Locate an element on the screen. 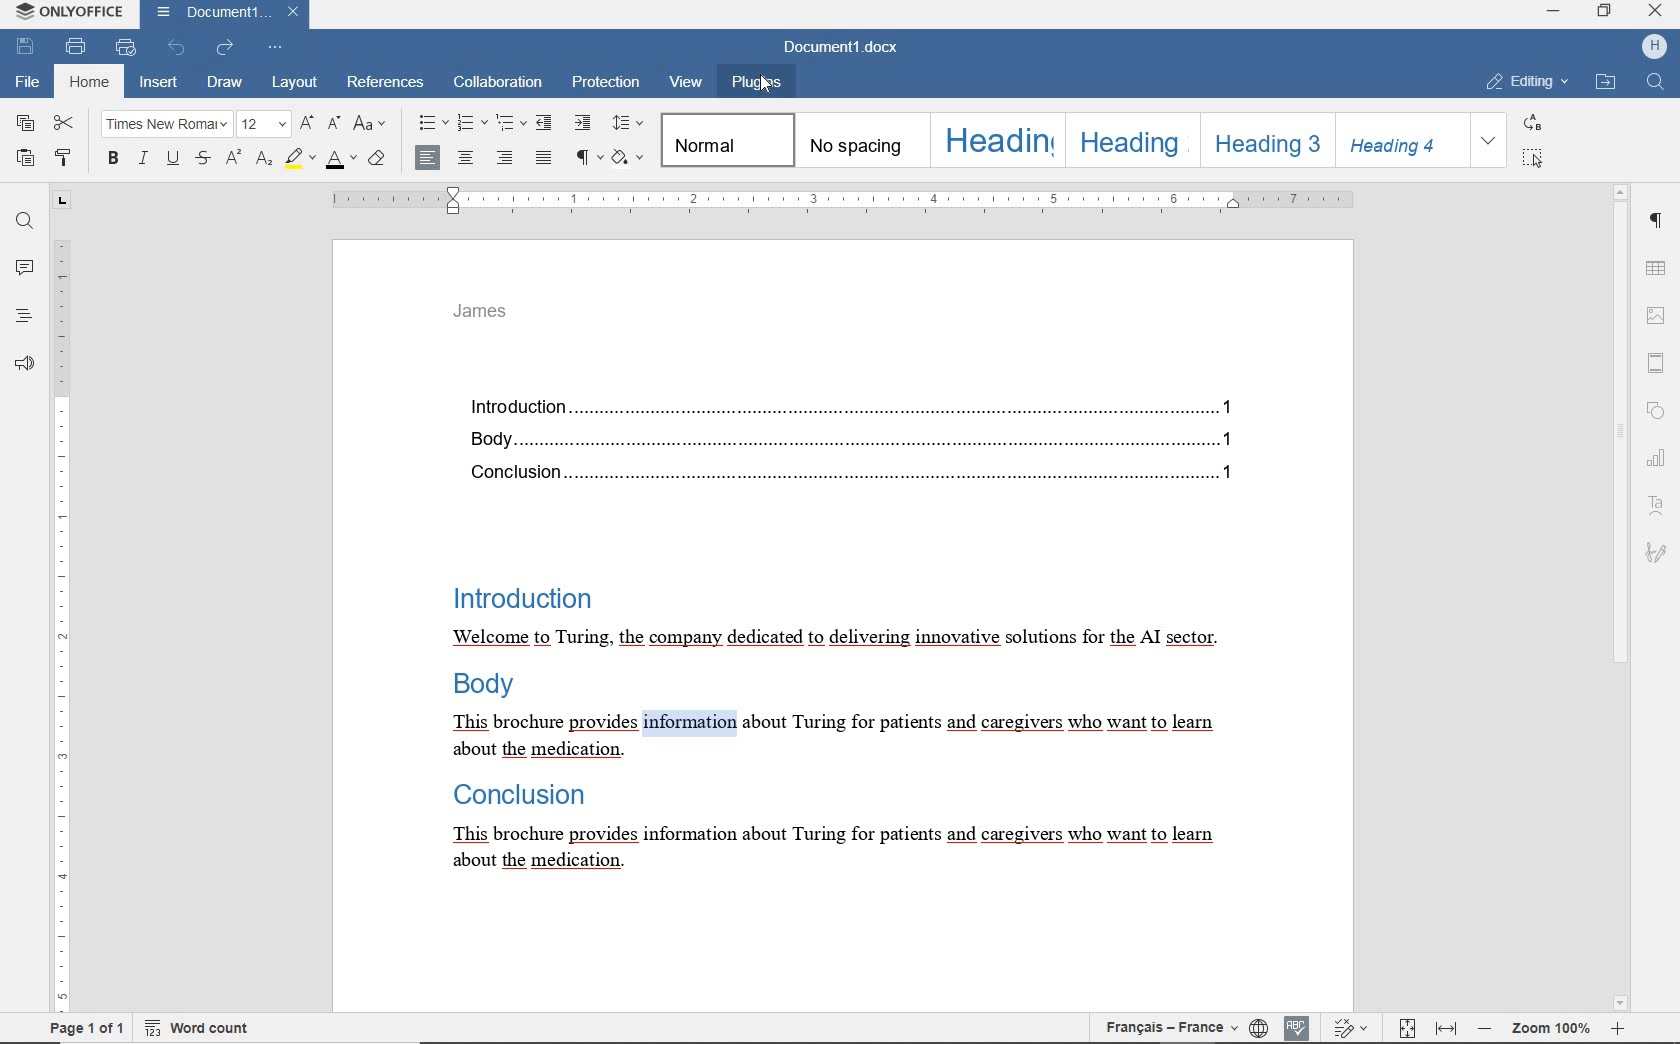 Image resolution: width=1680 pixels, height=1044 pixels. FONT SIZE is located at coordinates (264, 123).